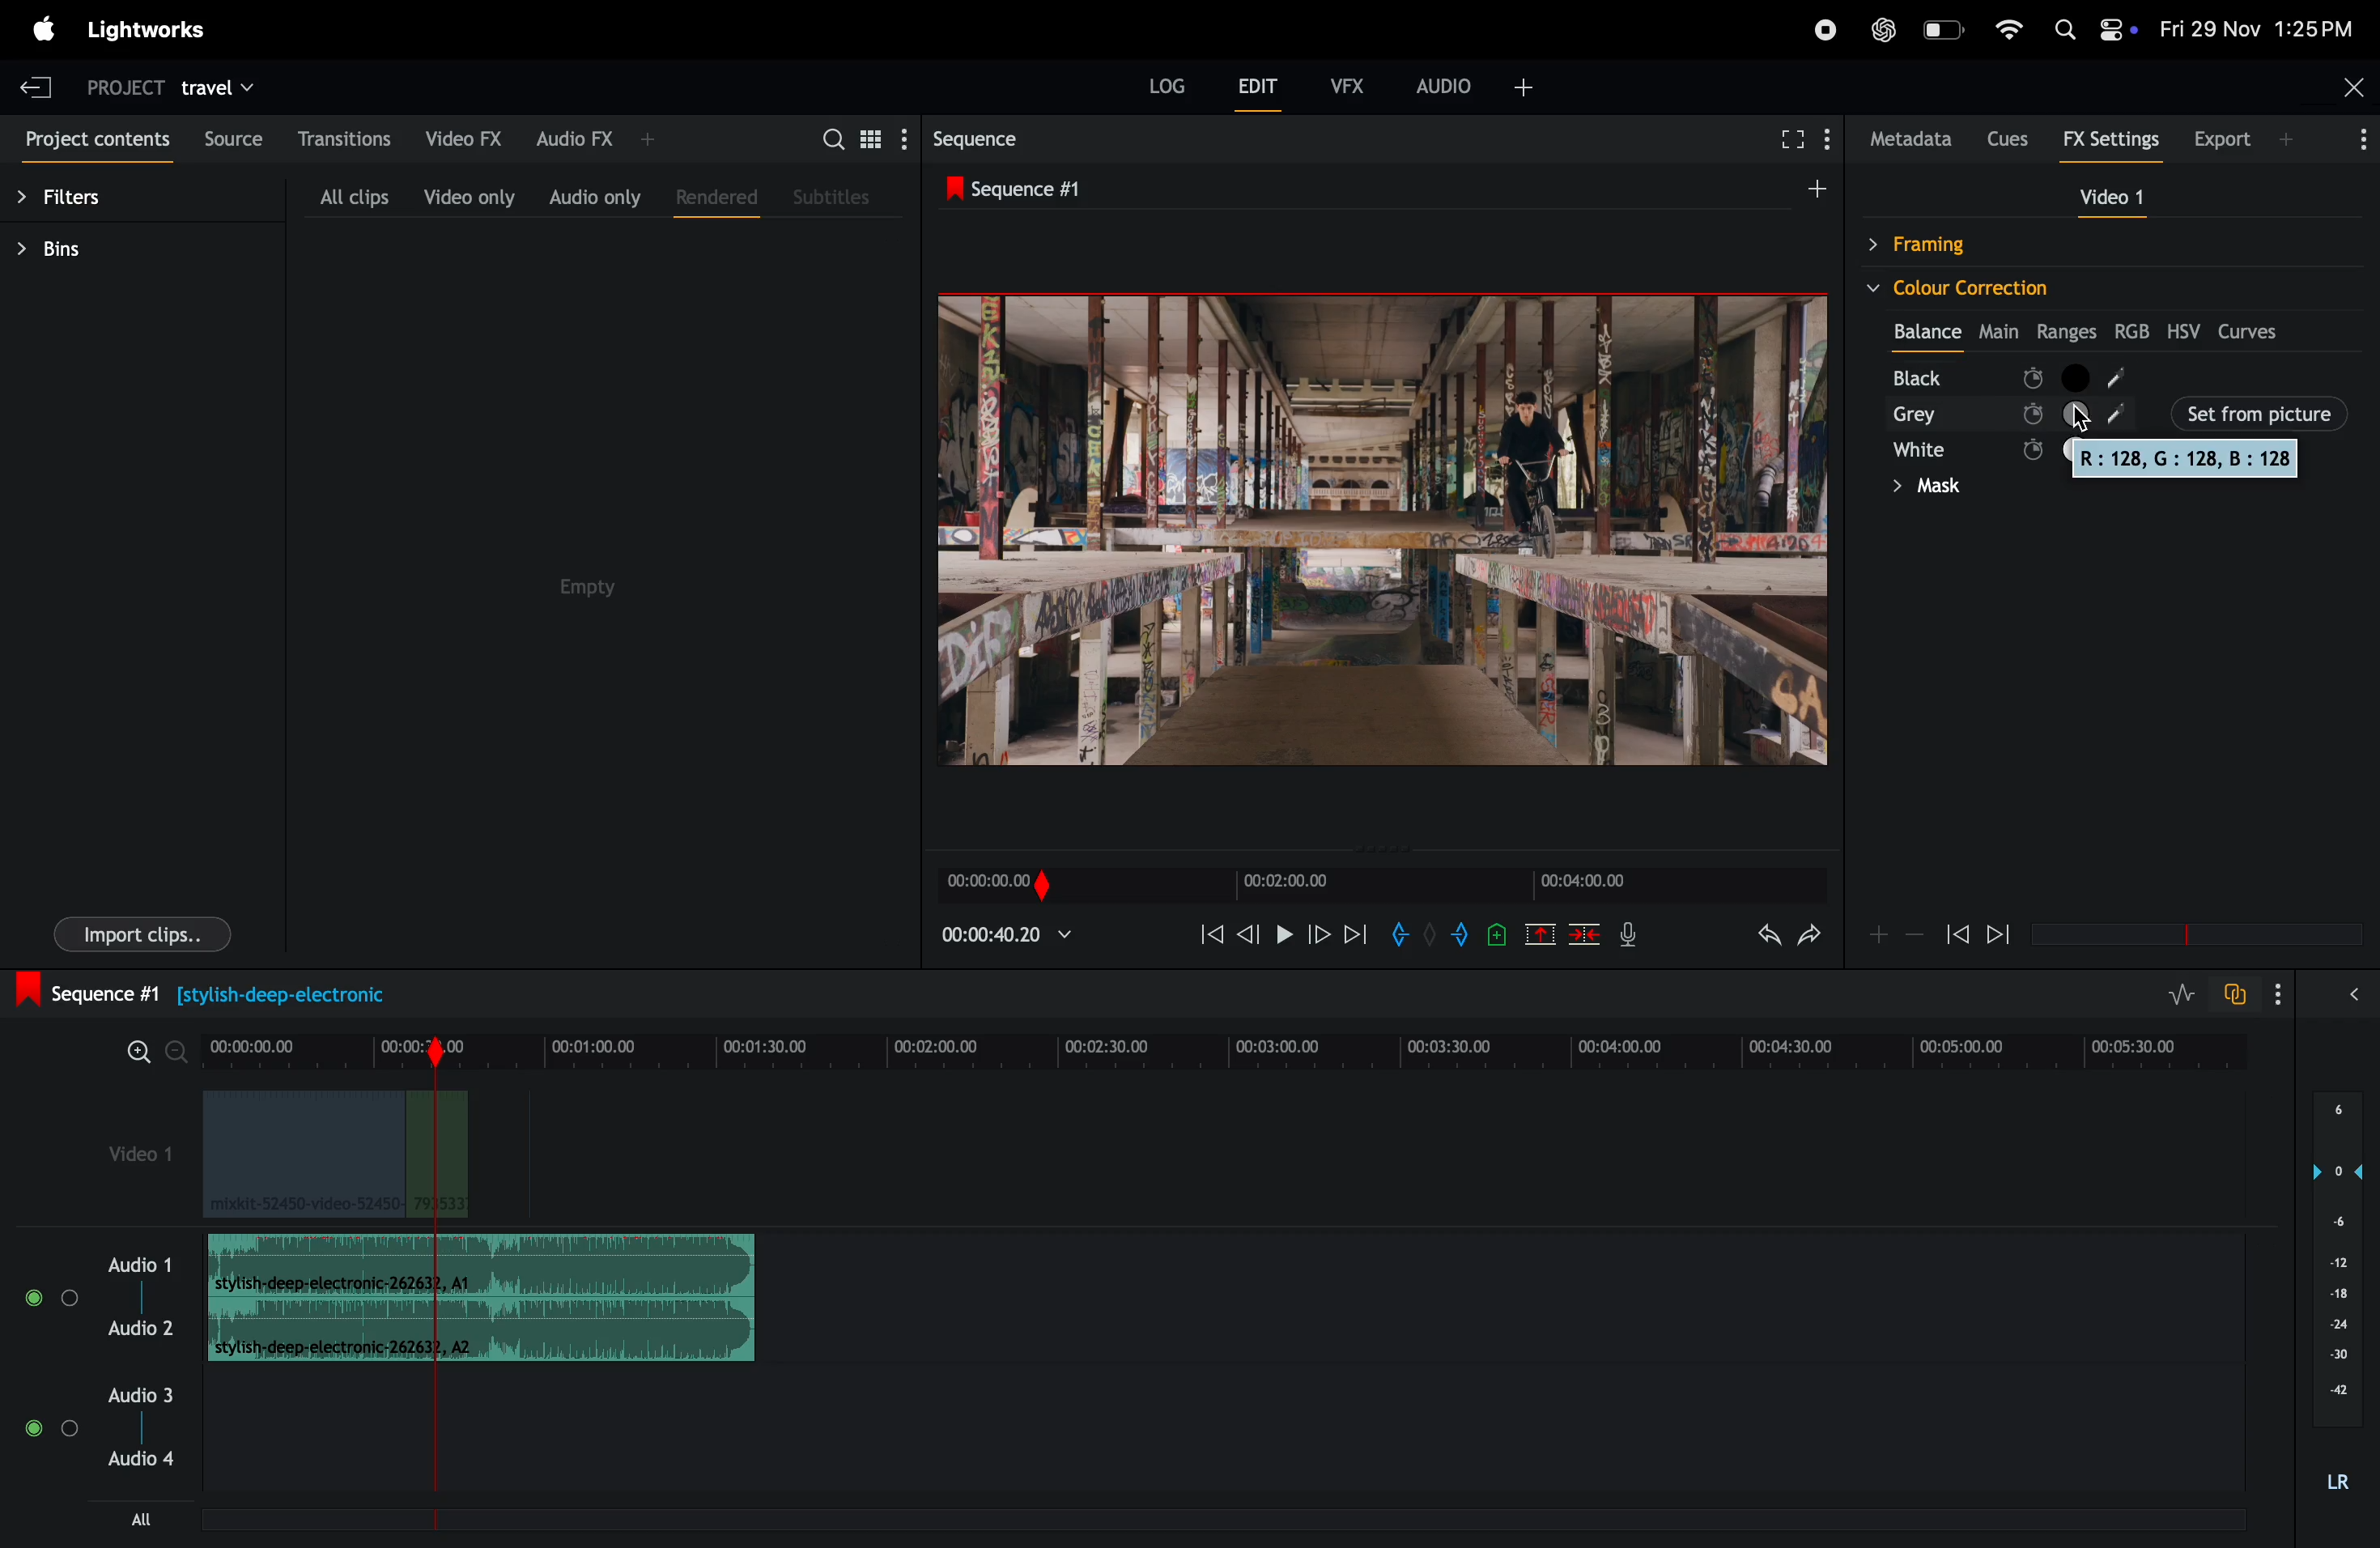 The height and width of the screenshot is (1548, 2380). I want to click on project contents, so click(96, 142).